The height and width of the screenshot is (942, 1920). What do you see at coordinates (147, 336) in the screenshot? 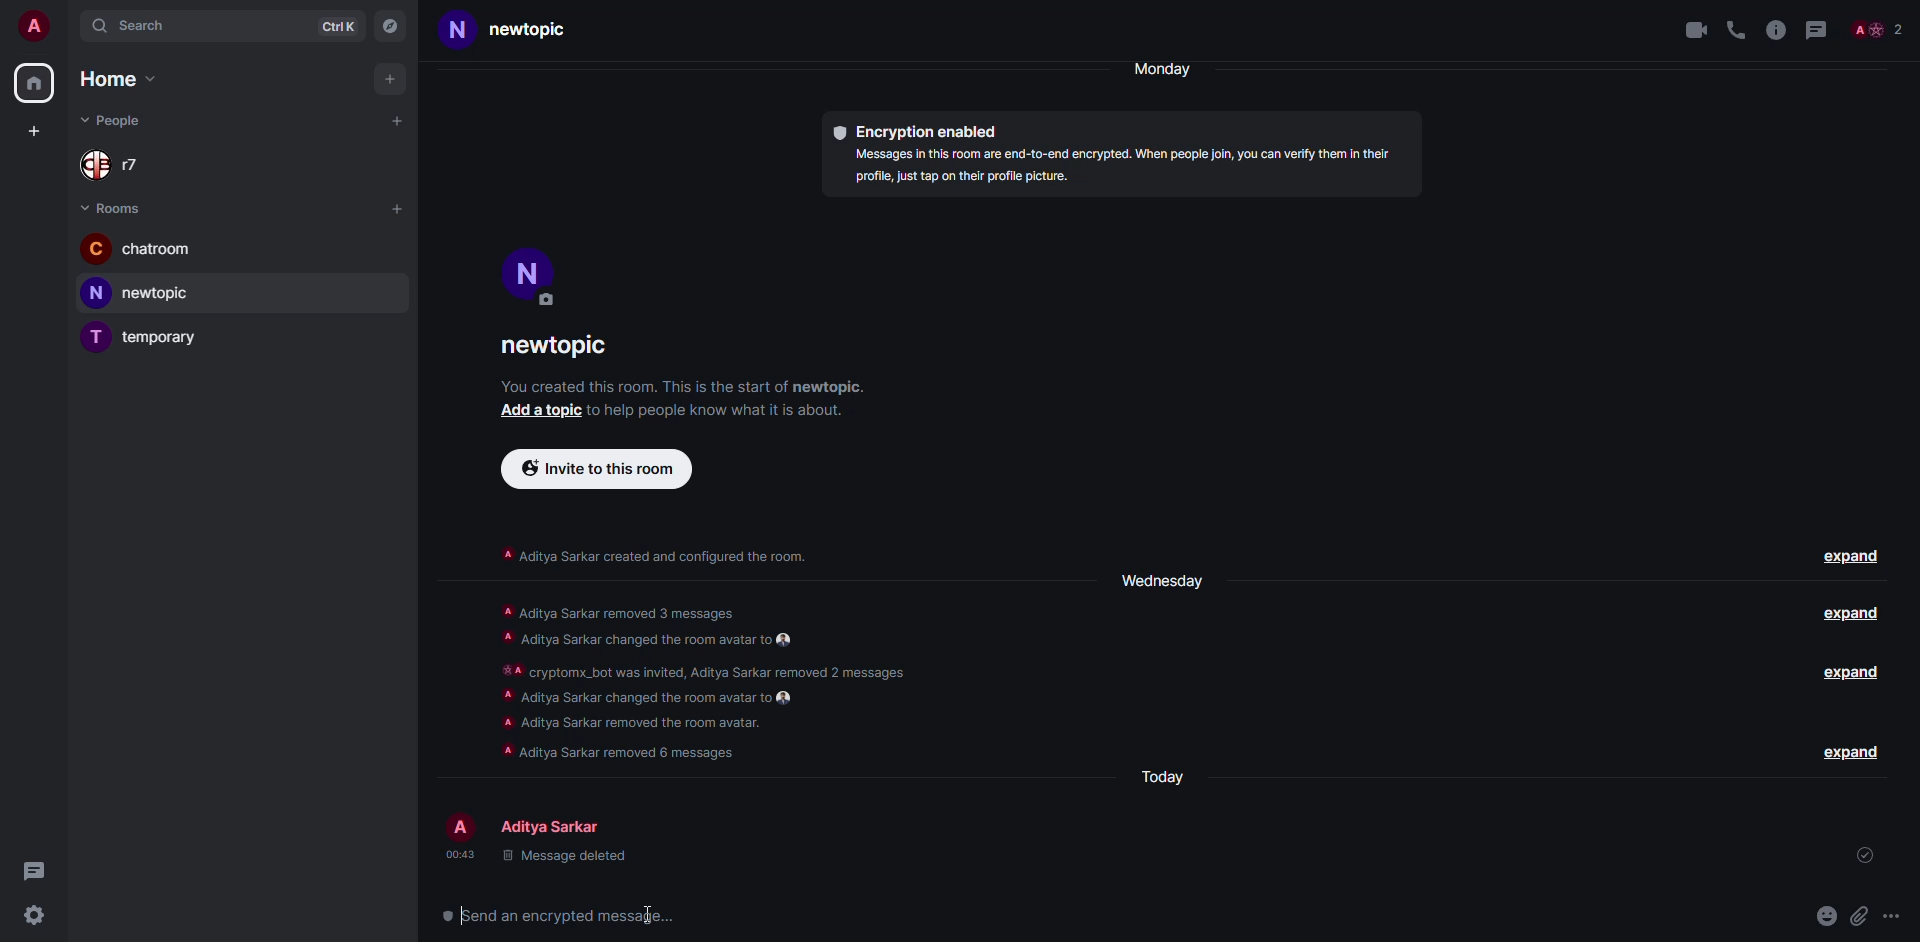
I see `room` at bounding box center [147, 336].